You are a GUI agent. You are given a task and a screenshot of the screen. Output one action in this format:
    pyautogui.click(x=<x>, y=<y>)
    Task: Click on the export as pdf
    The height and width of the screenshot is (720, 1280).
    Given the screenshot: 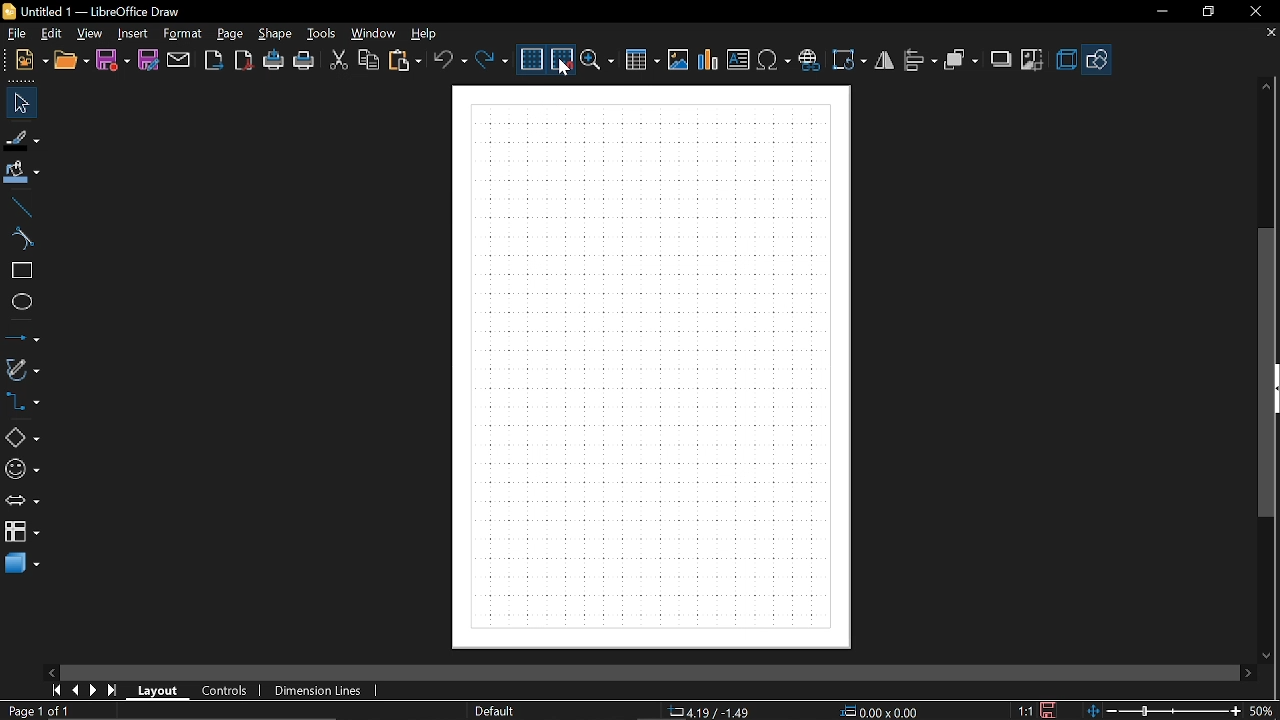 What is the action you would take?
    pyautogui.click(x=243, y=60)
    